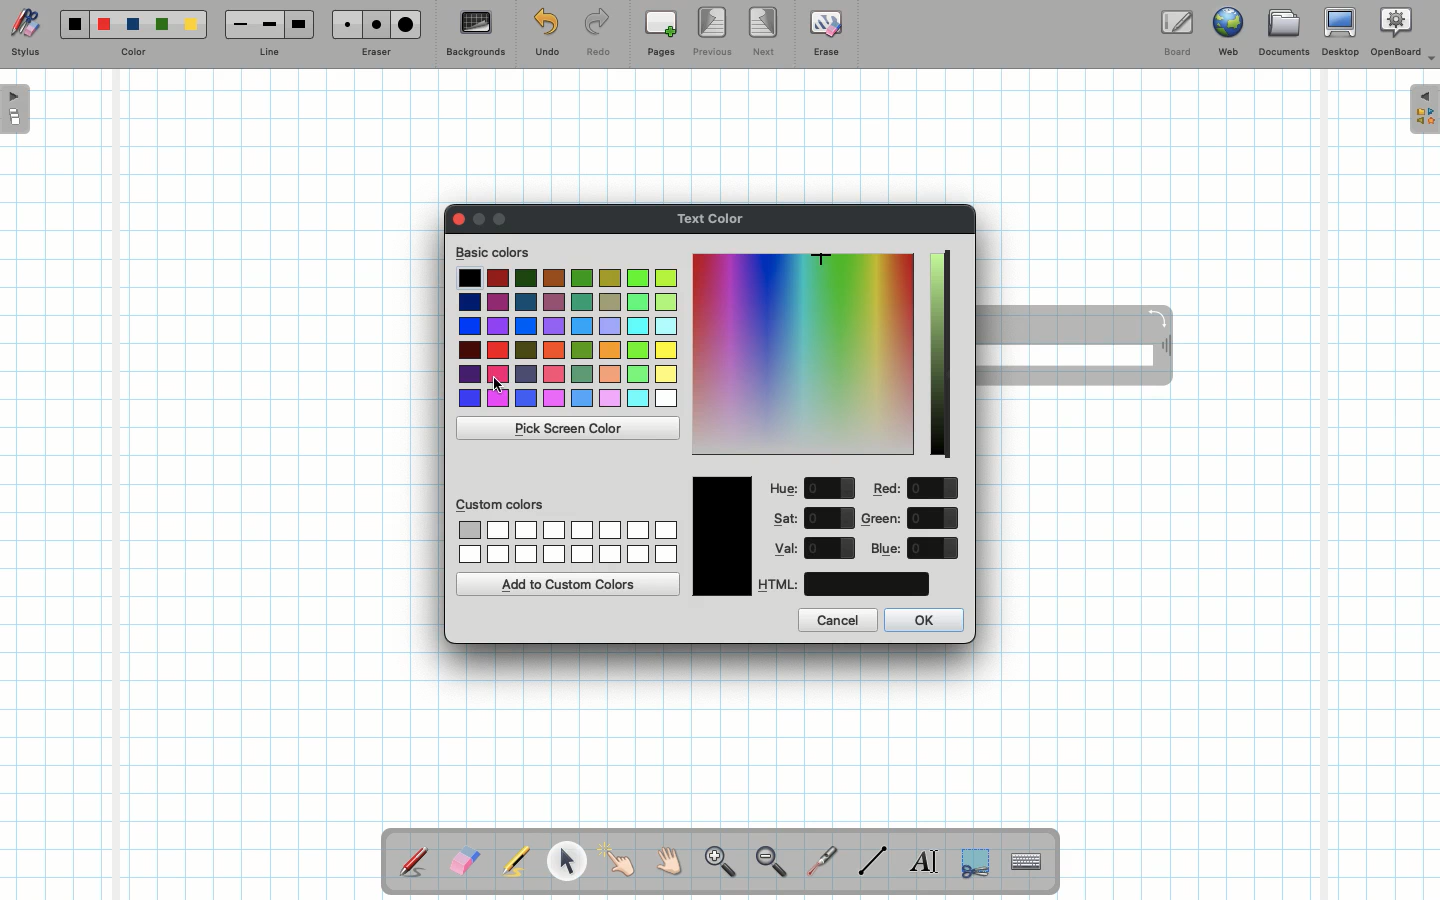 This screenshot has width=1440, height=900. I want to click on Line, so click(873, 860).